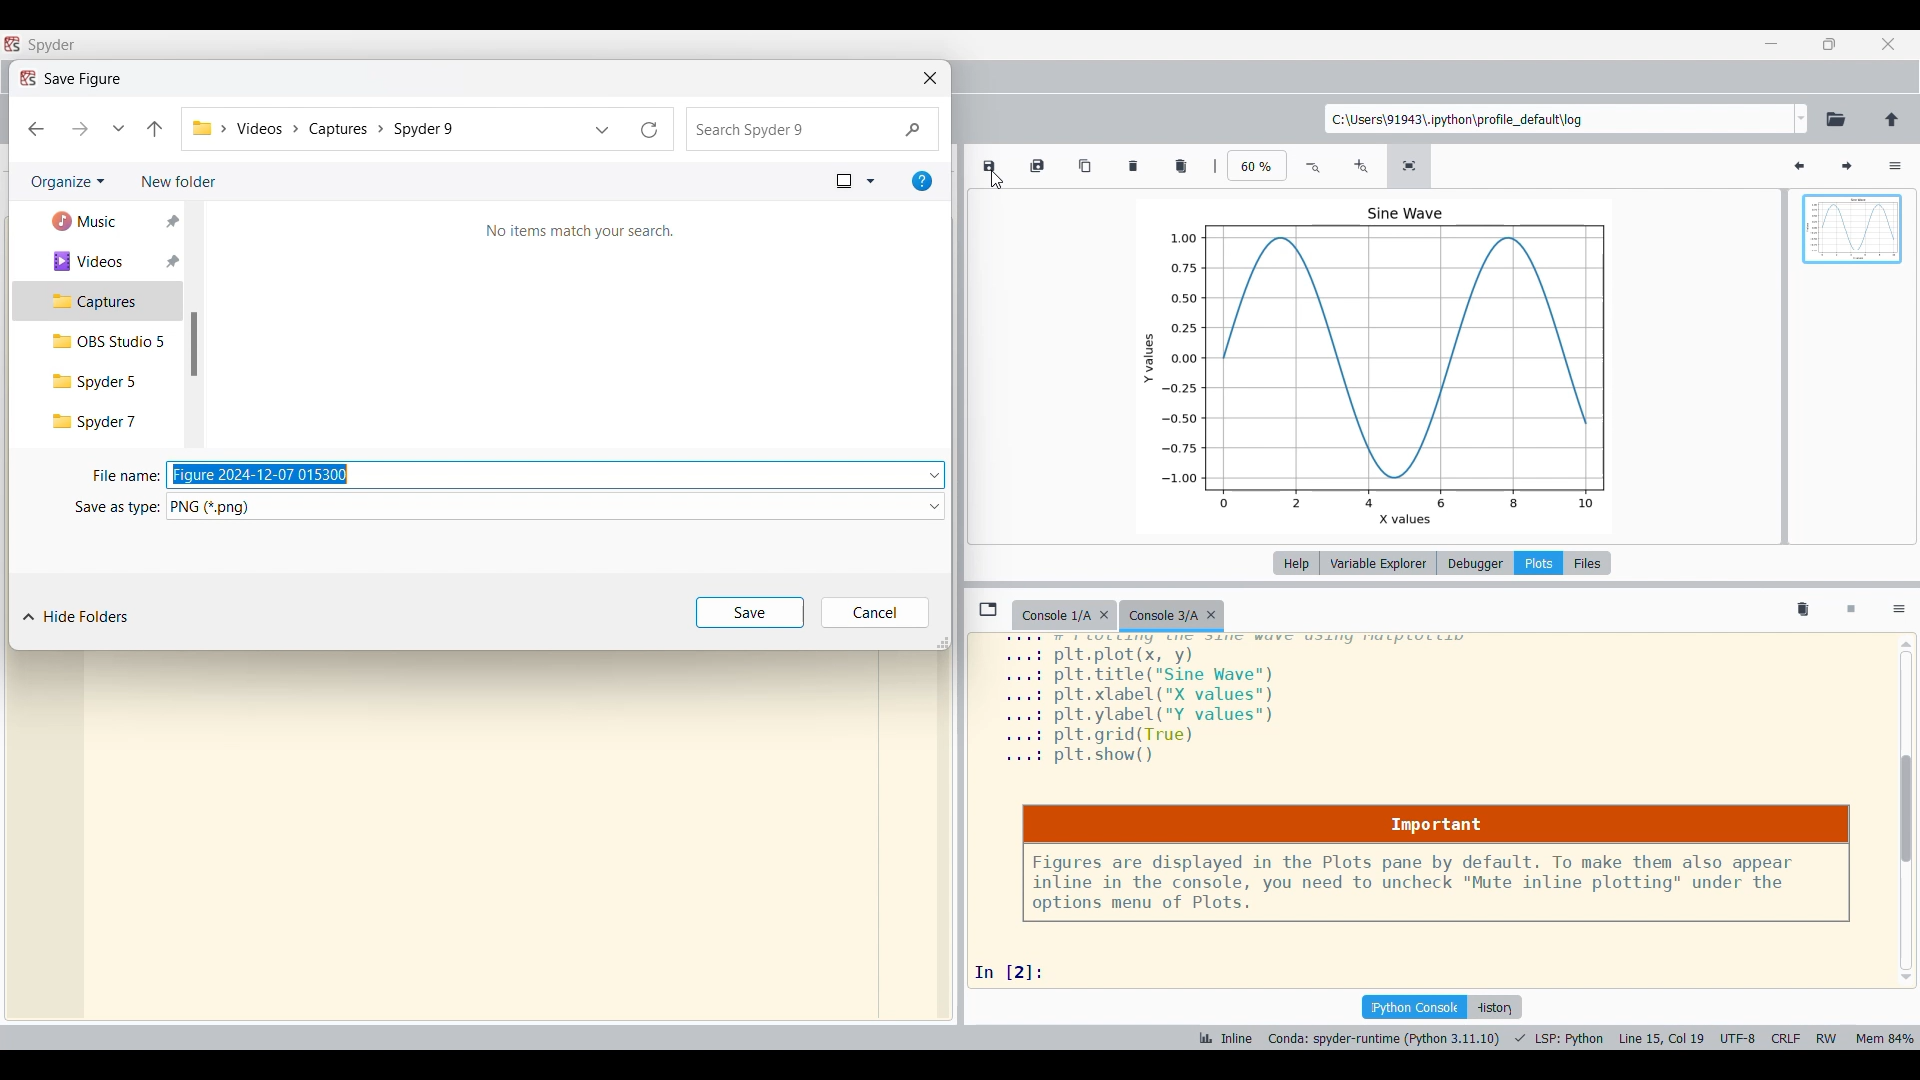  What do you see at coordinates (1799, 167) in the screenshot?
I see `Previous plot` at bounding box center [1799, 167].